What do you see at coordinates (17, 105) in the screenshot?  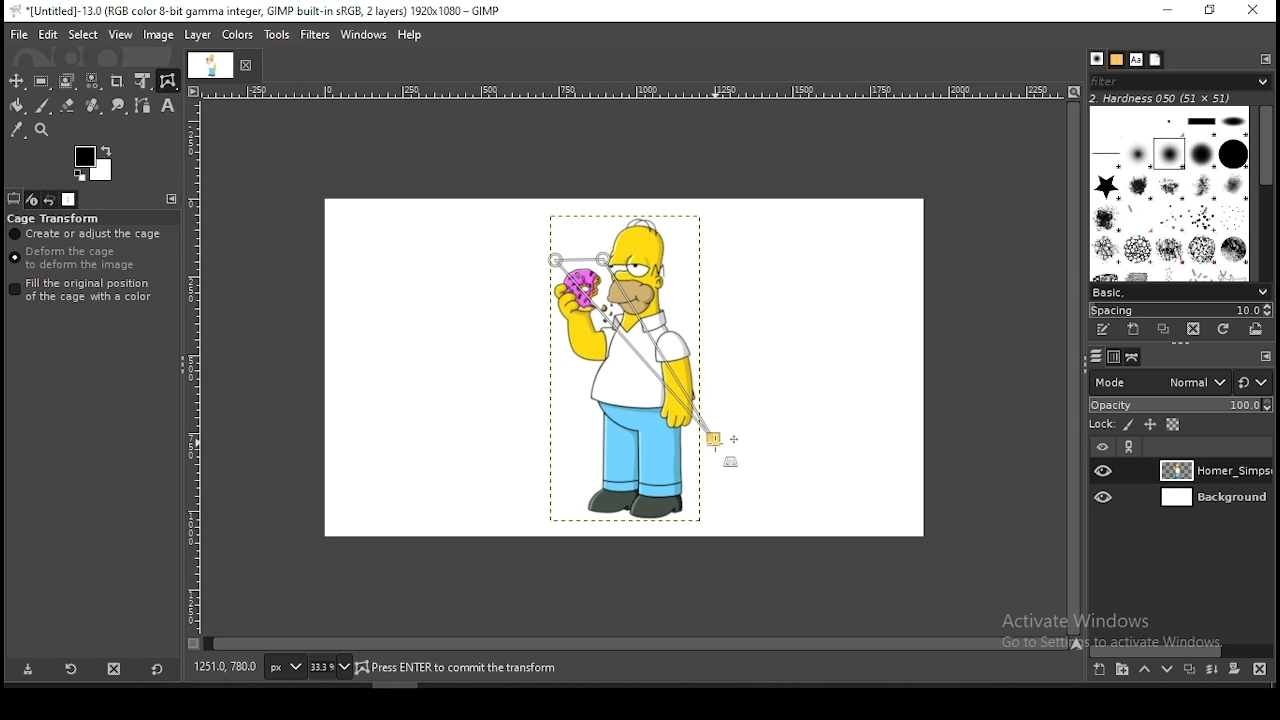 I see `paint bucket tool` at bounding box center [17, 105].